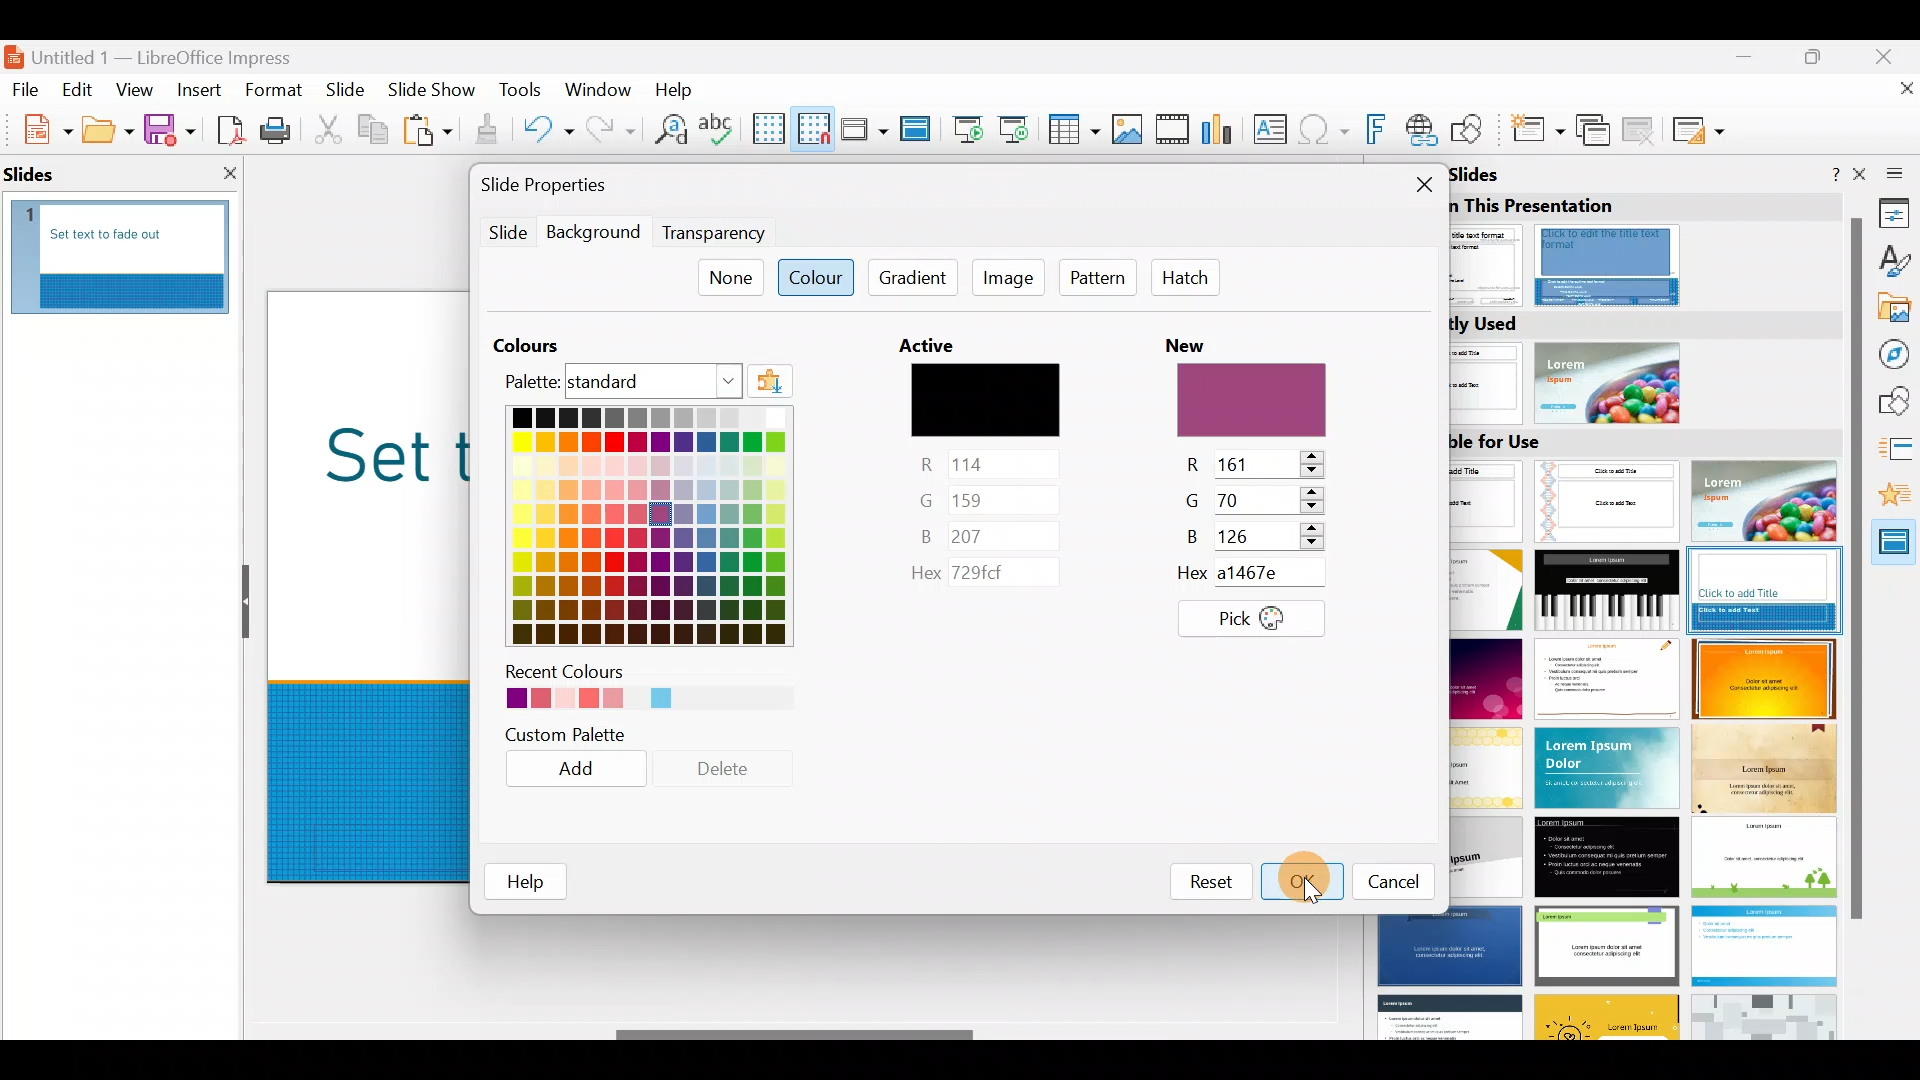 This screenshot has height=1080, width=1920. I want to click on New colour code, so click(1265, 574).